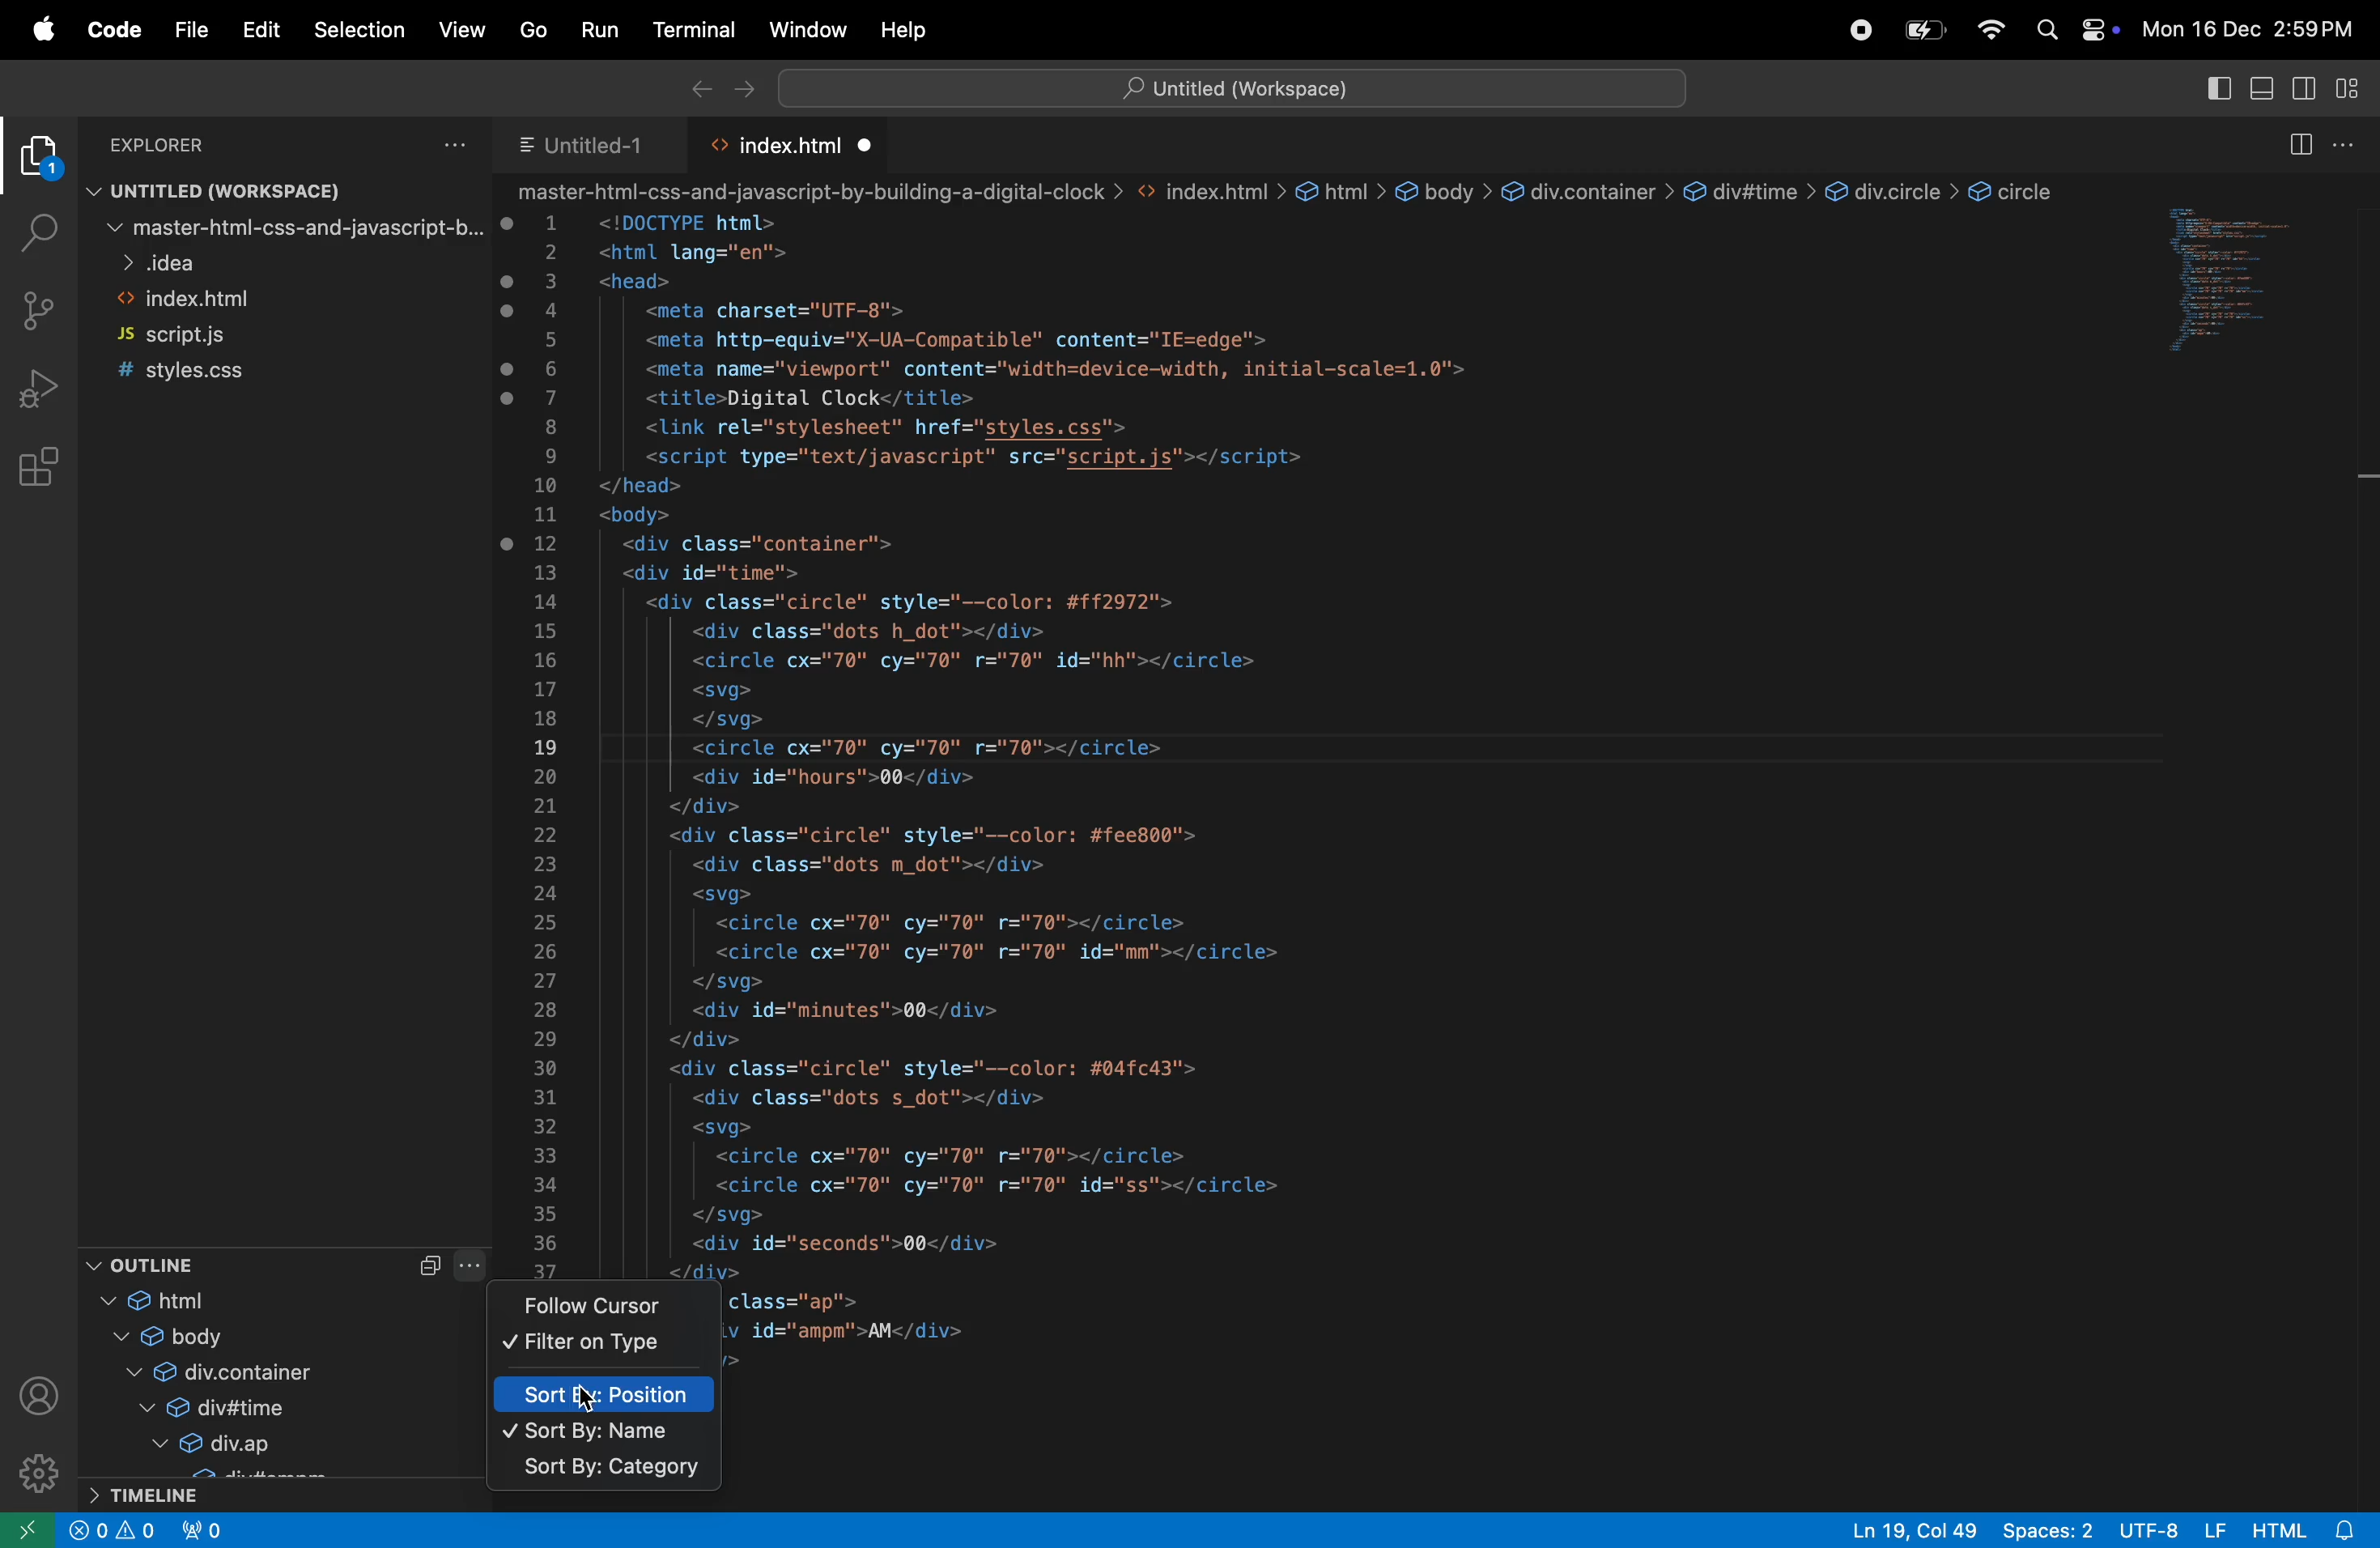 The width and height of the screenshot is (2380, 1548). I want to click on untitled workspace, so click(264, 187).